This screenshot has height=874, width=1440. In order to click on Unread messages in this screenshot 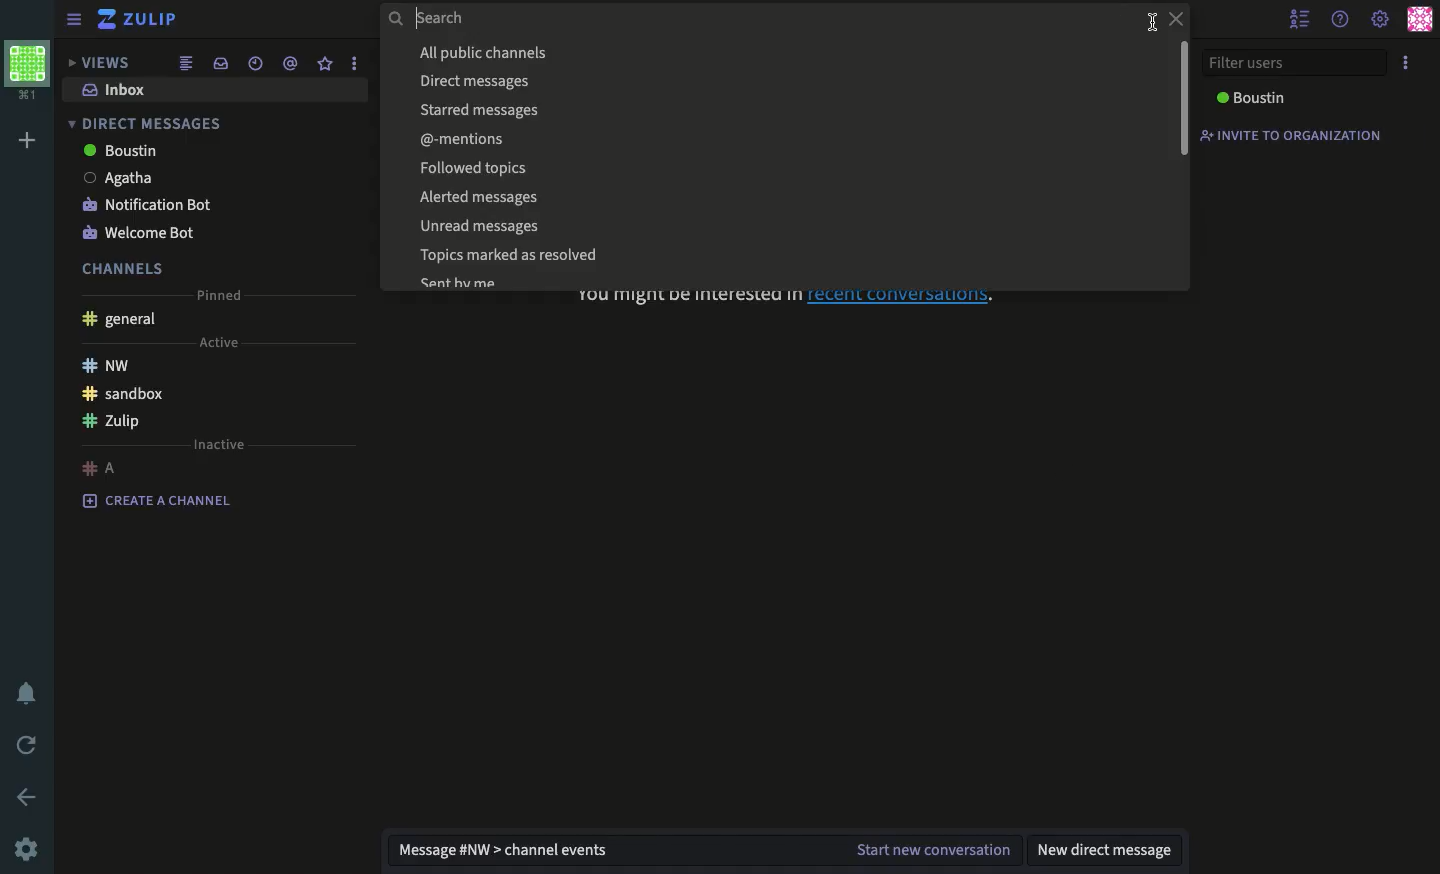, I will do `click(479, 227)`.